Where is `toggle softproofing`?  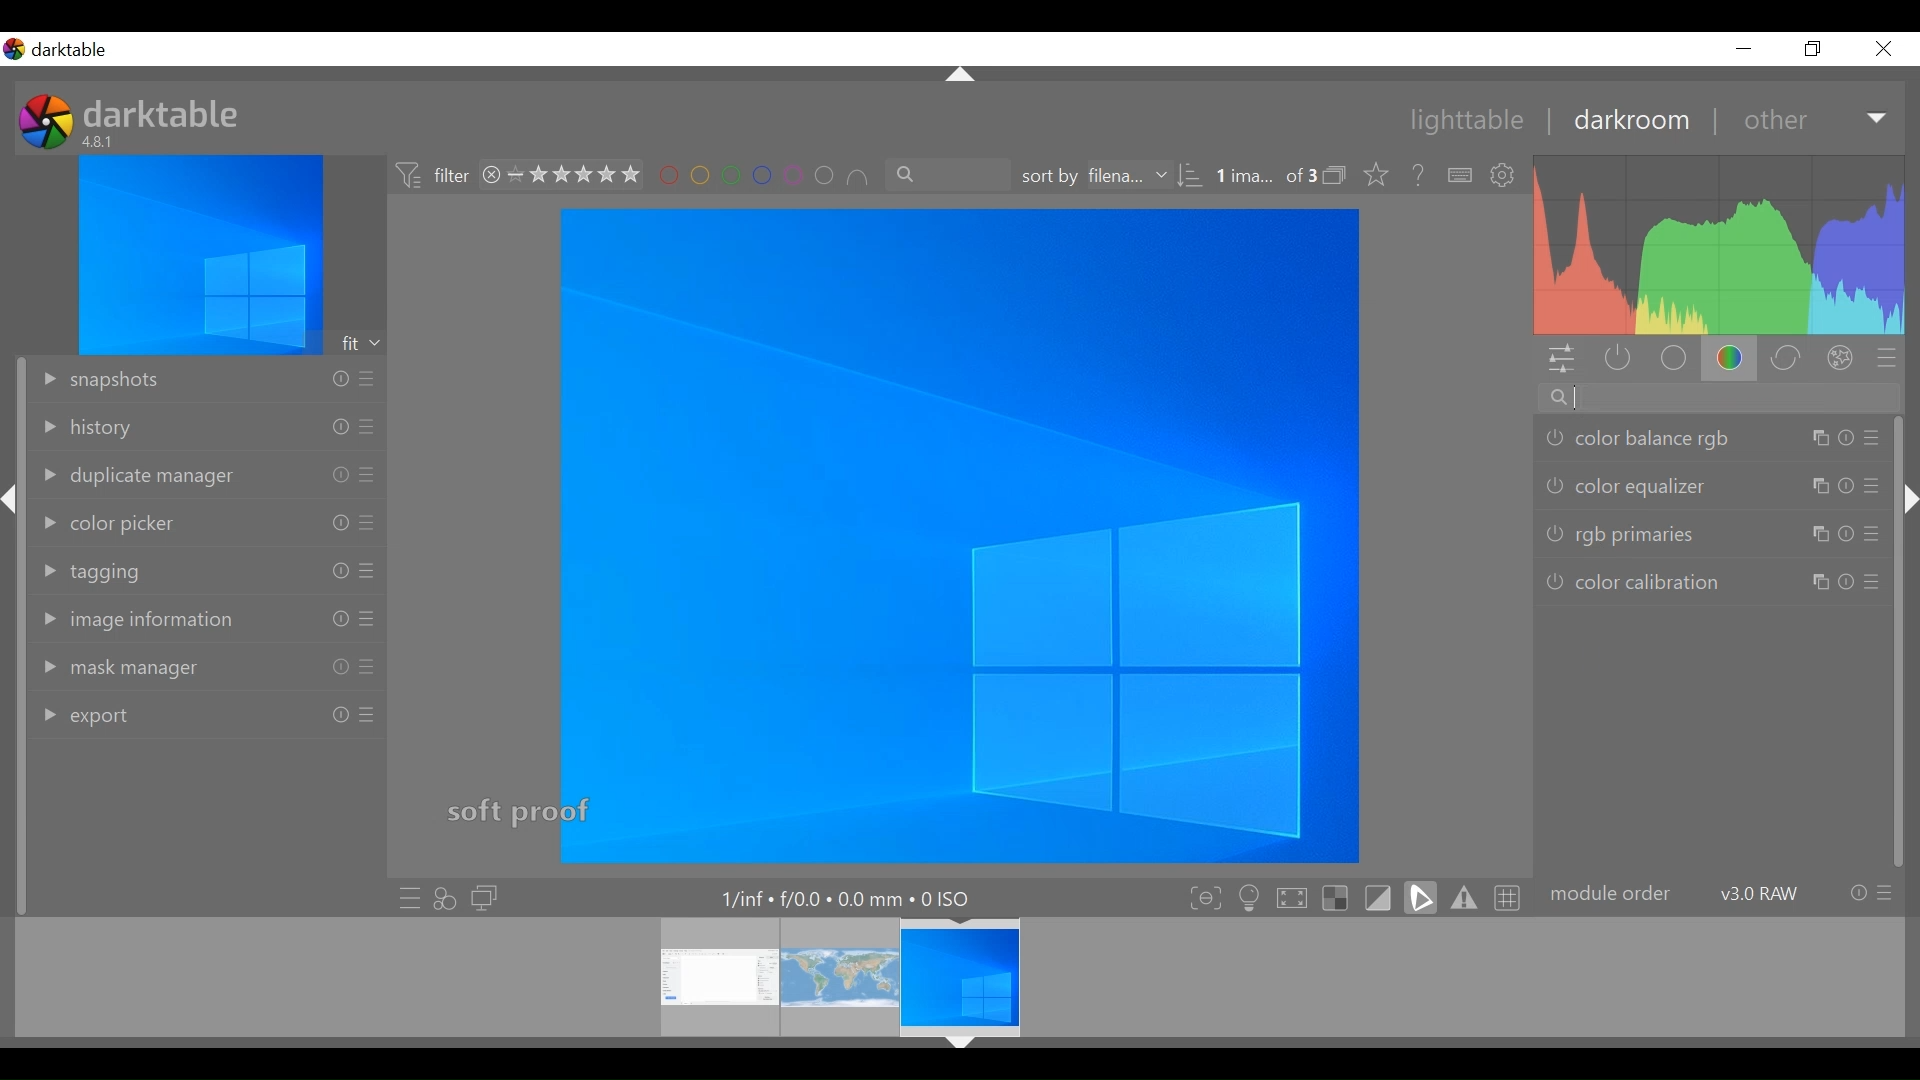 toggle softproofing is located at coordinates (1378, 895).